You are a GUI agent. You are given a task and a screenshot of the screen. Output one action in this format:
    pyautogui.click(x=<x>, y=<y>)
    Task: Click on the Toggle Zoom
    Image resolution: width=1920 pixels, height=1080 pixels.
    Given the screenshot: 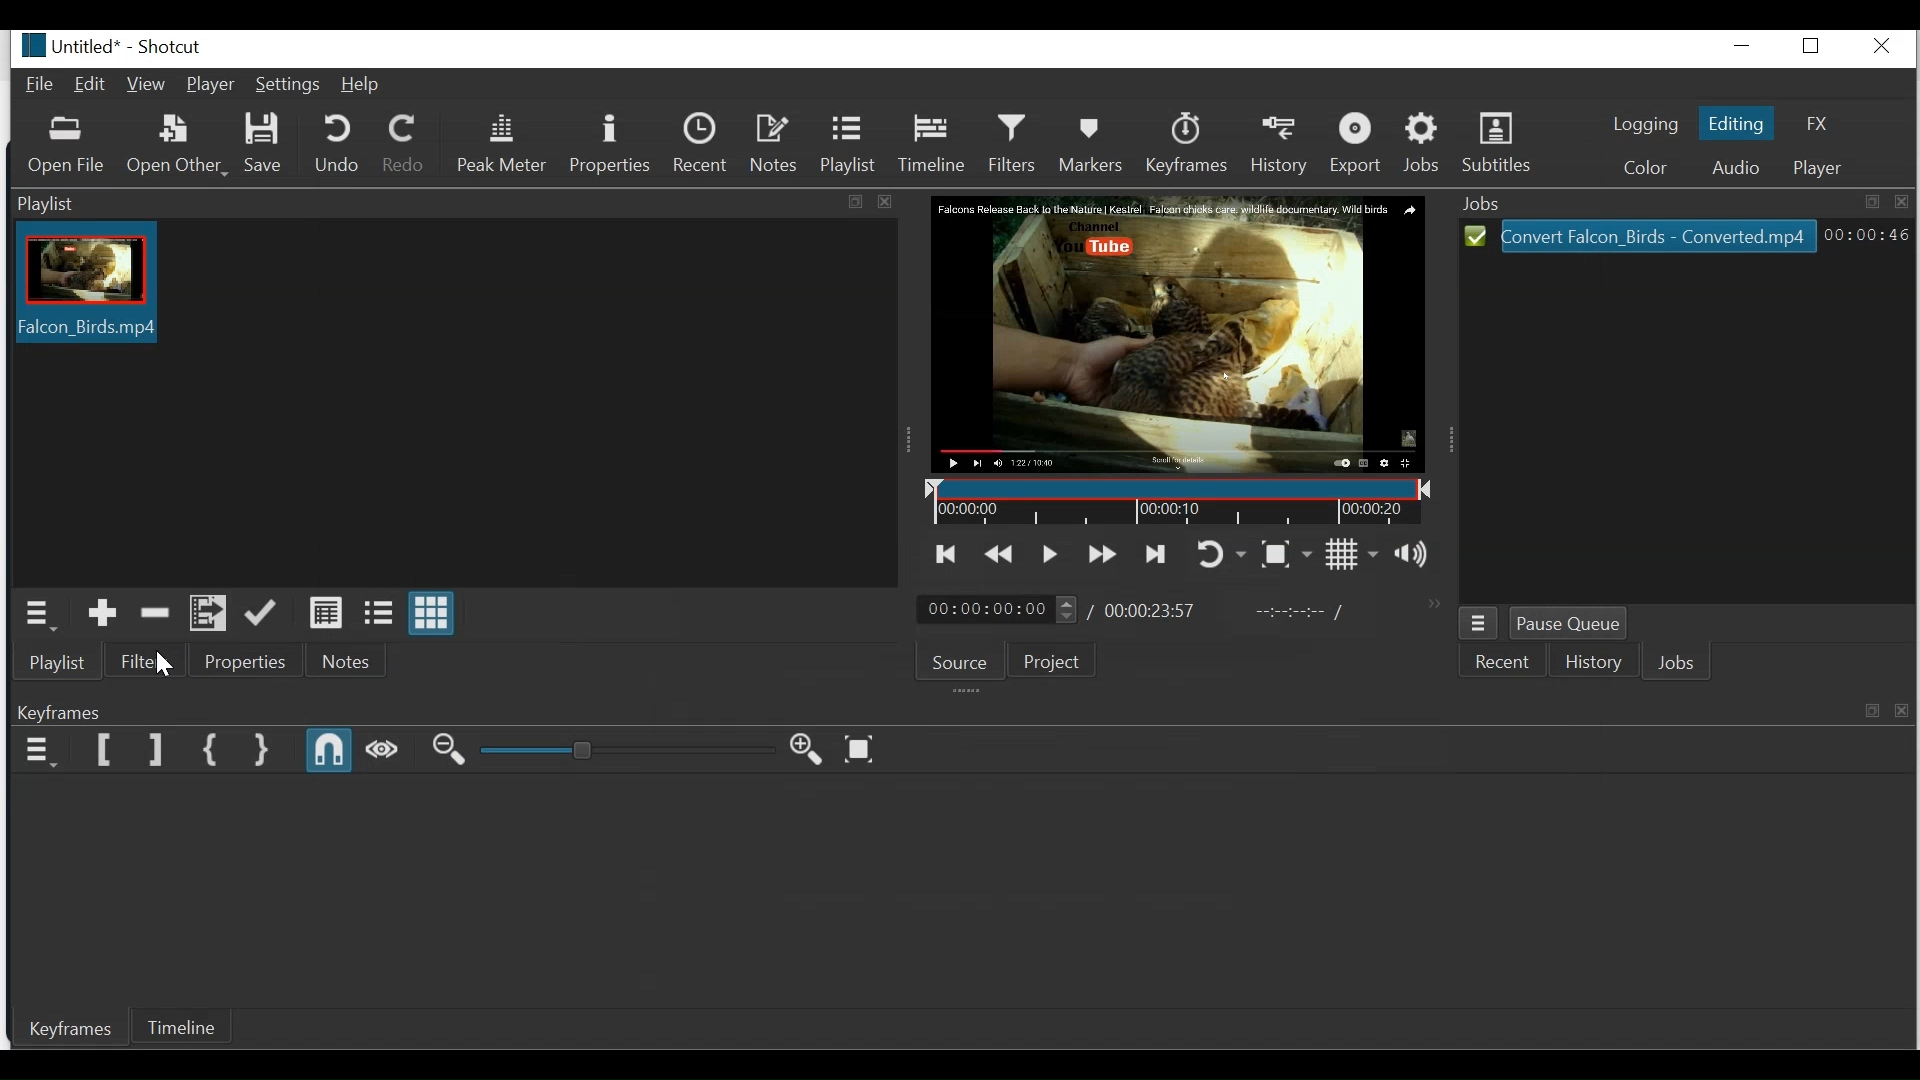 What is the action you would take?
    pyautogui.click(x=1286, y=553)
    